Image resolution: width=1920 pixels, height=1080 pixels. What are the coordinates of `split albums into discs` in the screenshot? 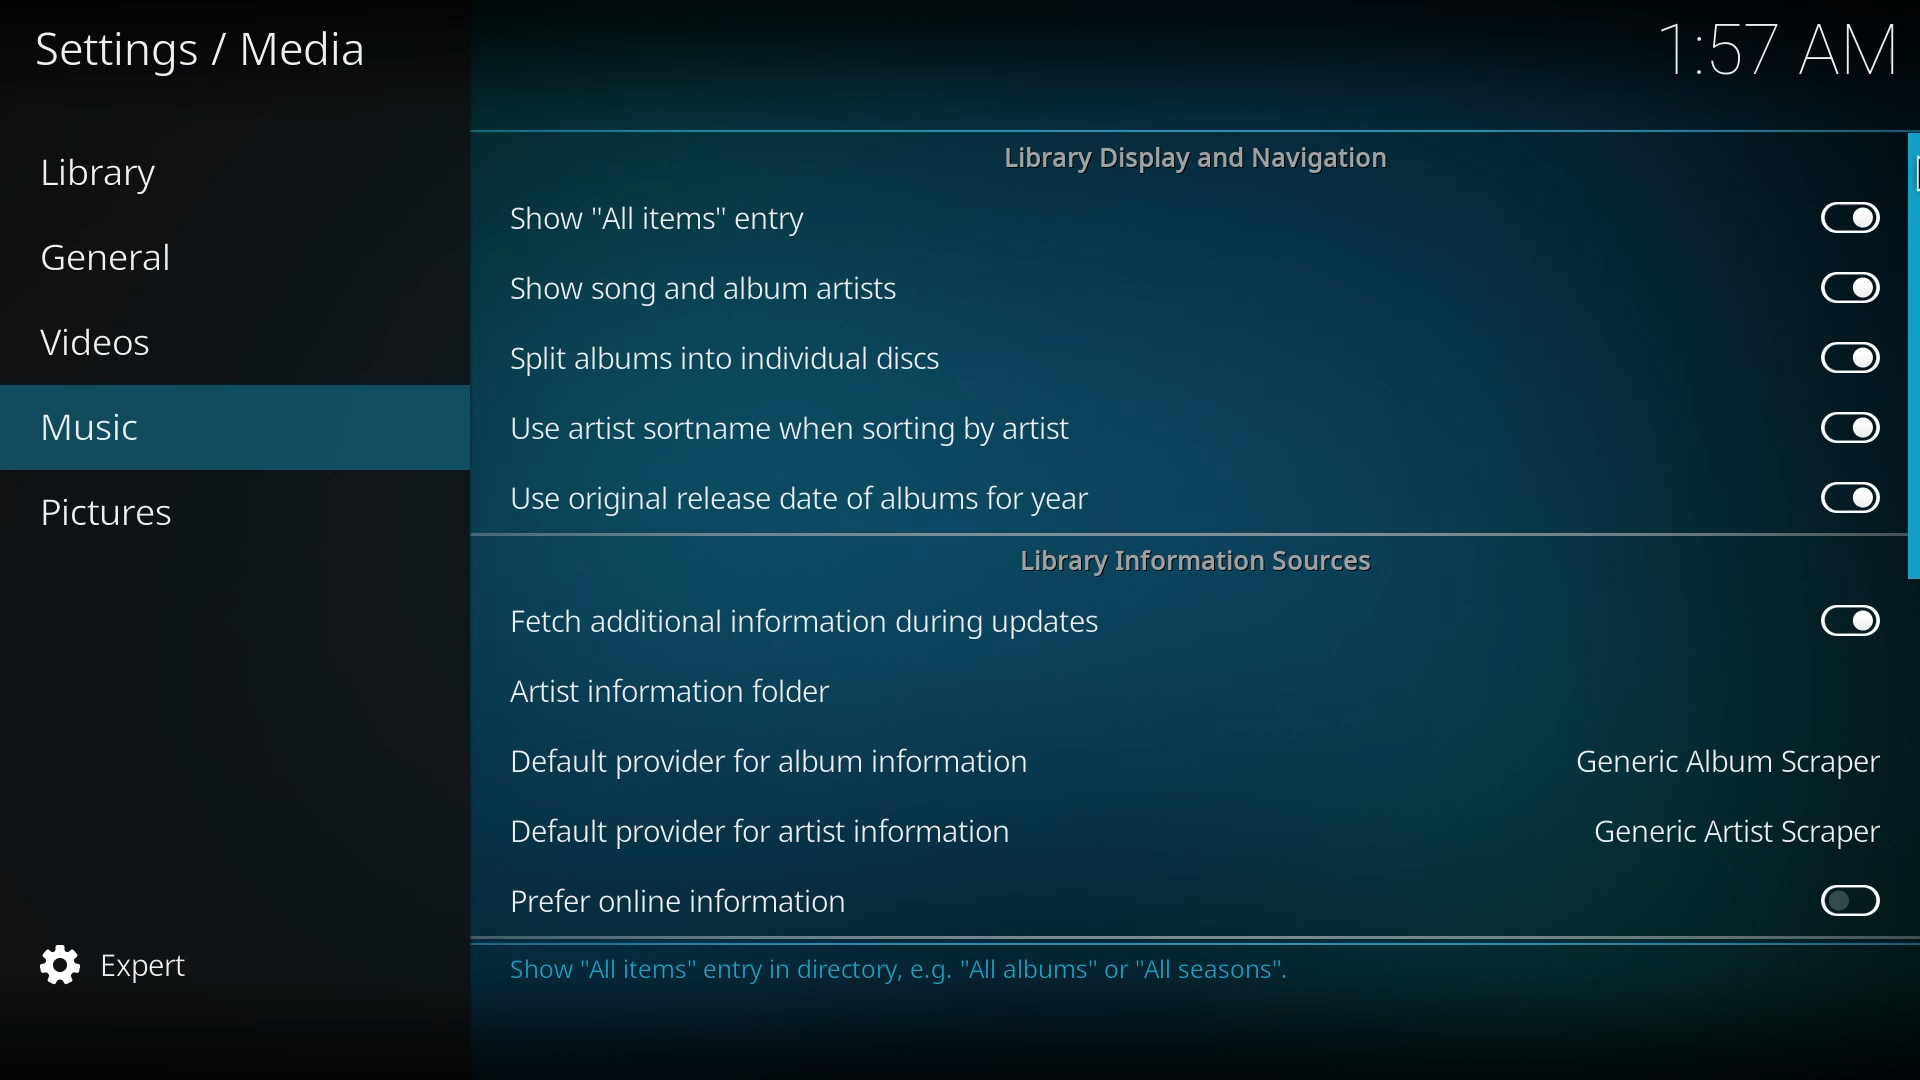 It's located at (728, 356).